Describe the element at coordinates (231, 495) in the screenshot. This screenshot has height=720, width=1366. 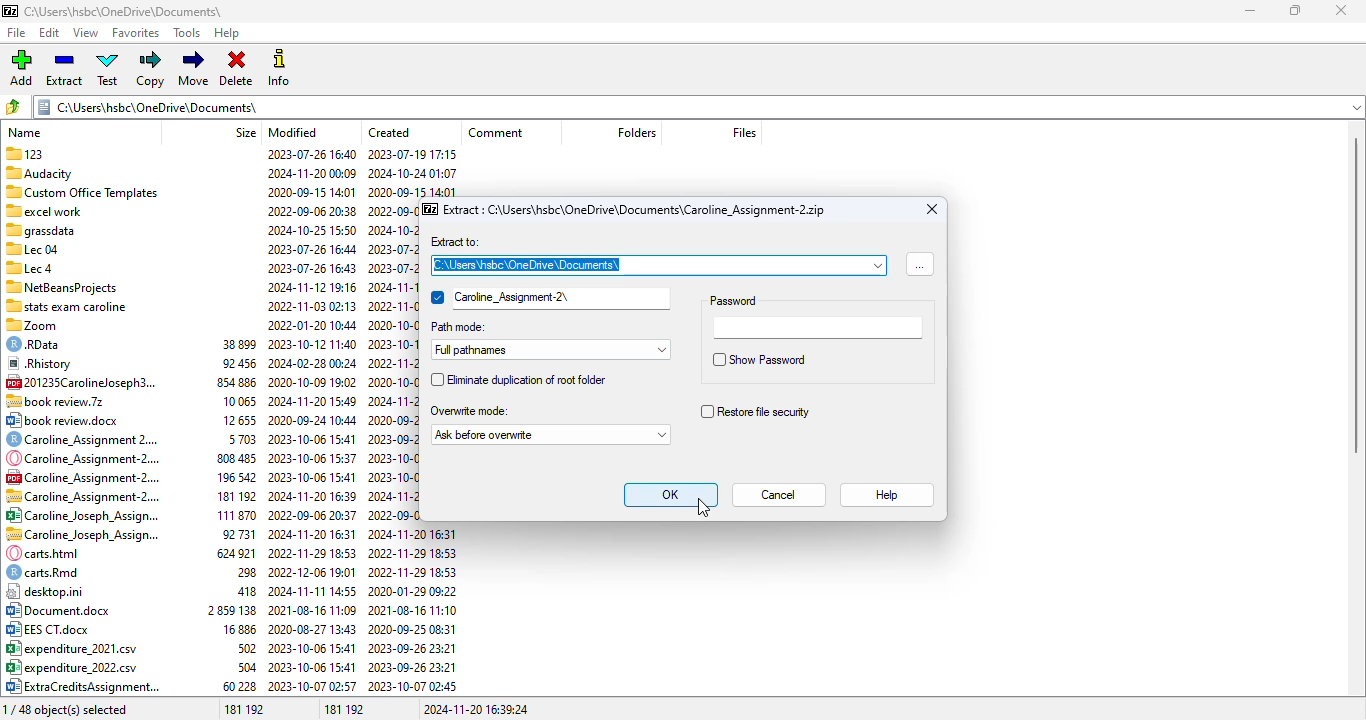
I see ` Caroline Assignment-2.... 181192 2024-11-20 16:39 2024-11-20 16:39` at that location.